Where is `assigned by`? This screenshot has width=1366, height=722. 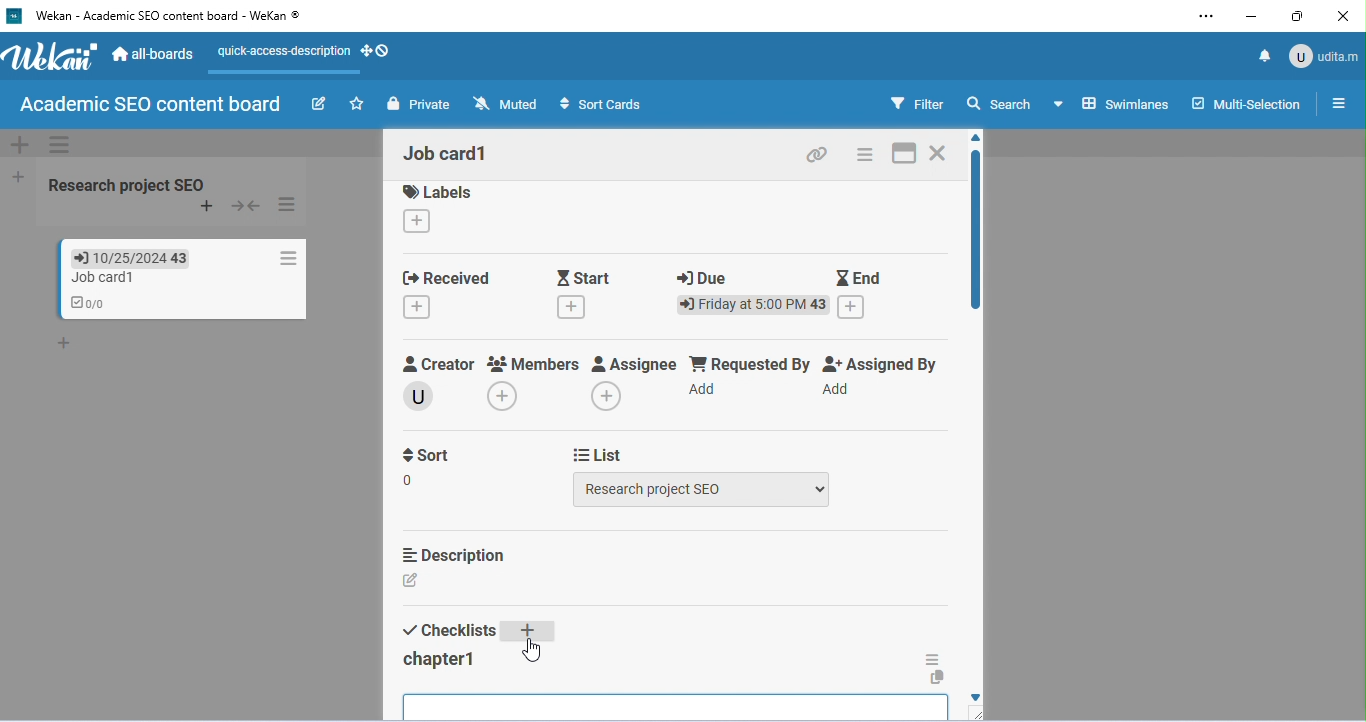
assigned by is located at coordinates (885, 367).